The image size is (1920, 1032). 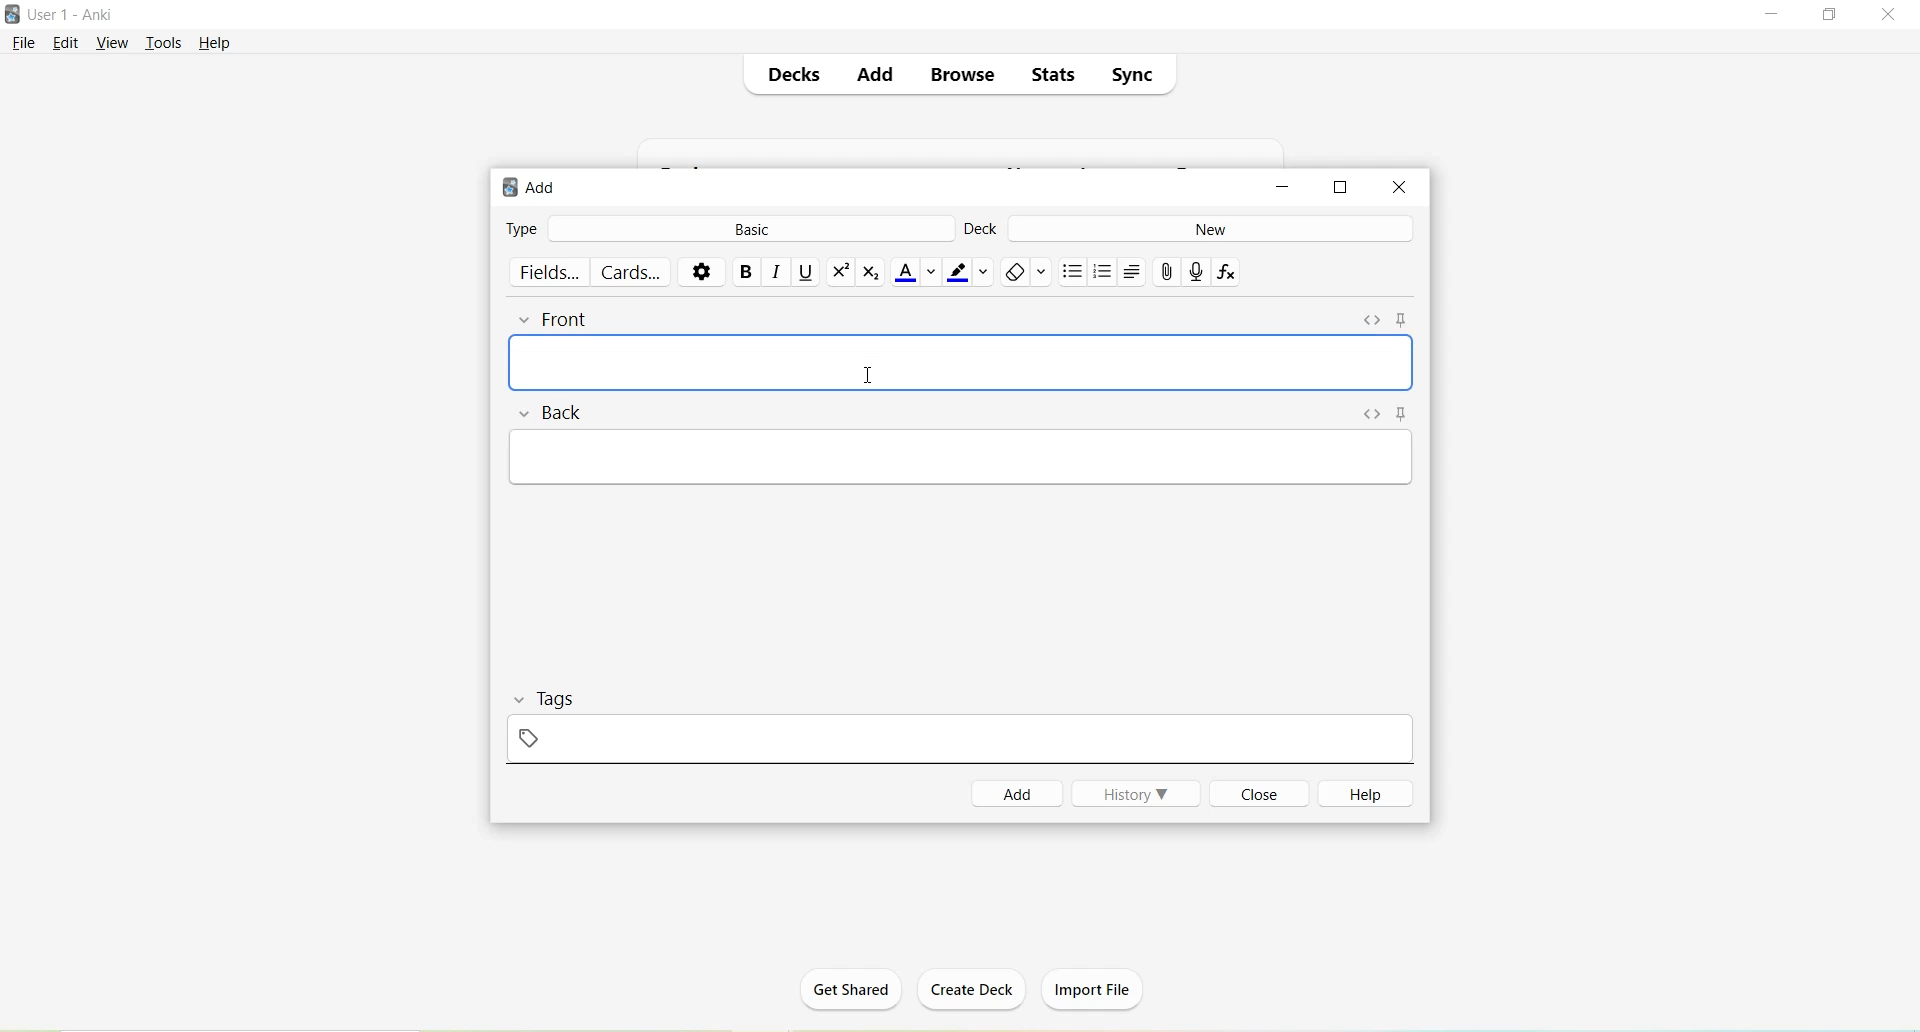 What do you see at coordinates (1399, 188) in the screenshot?
I see `Close` at bounding box center [1399, 188].